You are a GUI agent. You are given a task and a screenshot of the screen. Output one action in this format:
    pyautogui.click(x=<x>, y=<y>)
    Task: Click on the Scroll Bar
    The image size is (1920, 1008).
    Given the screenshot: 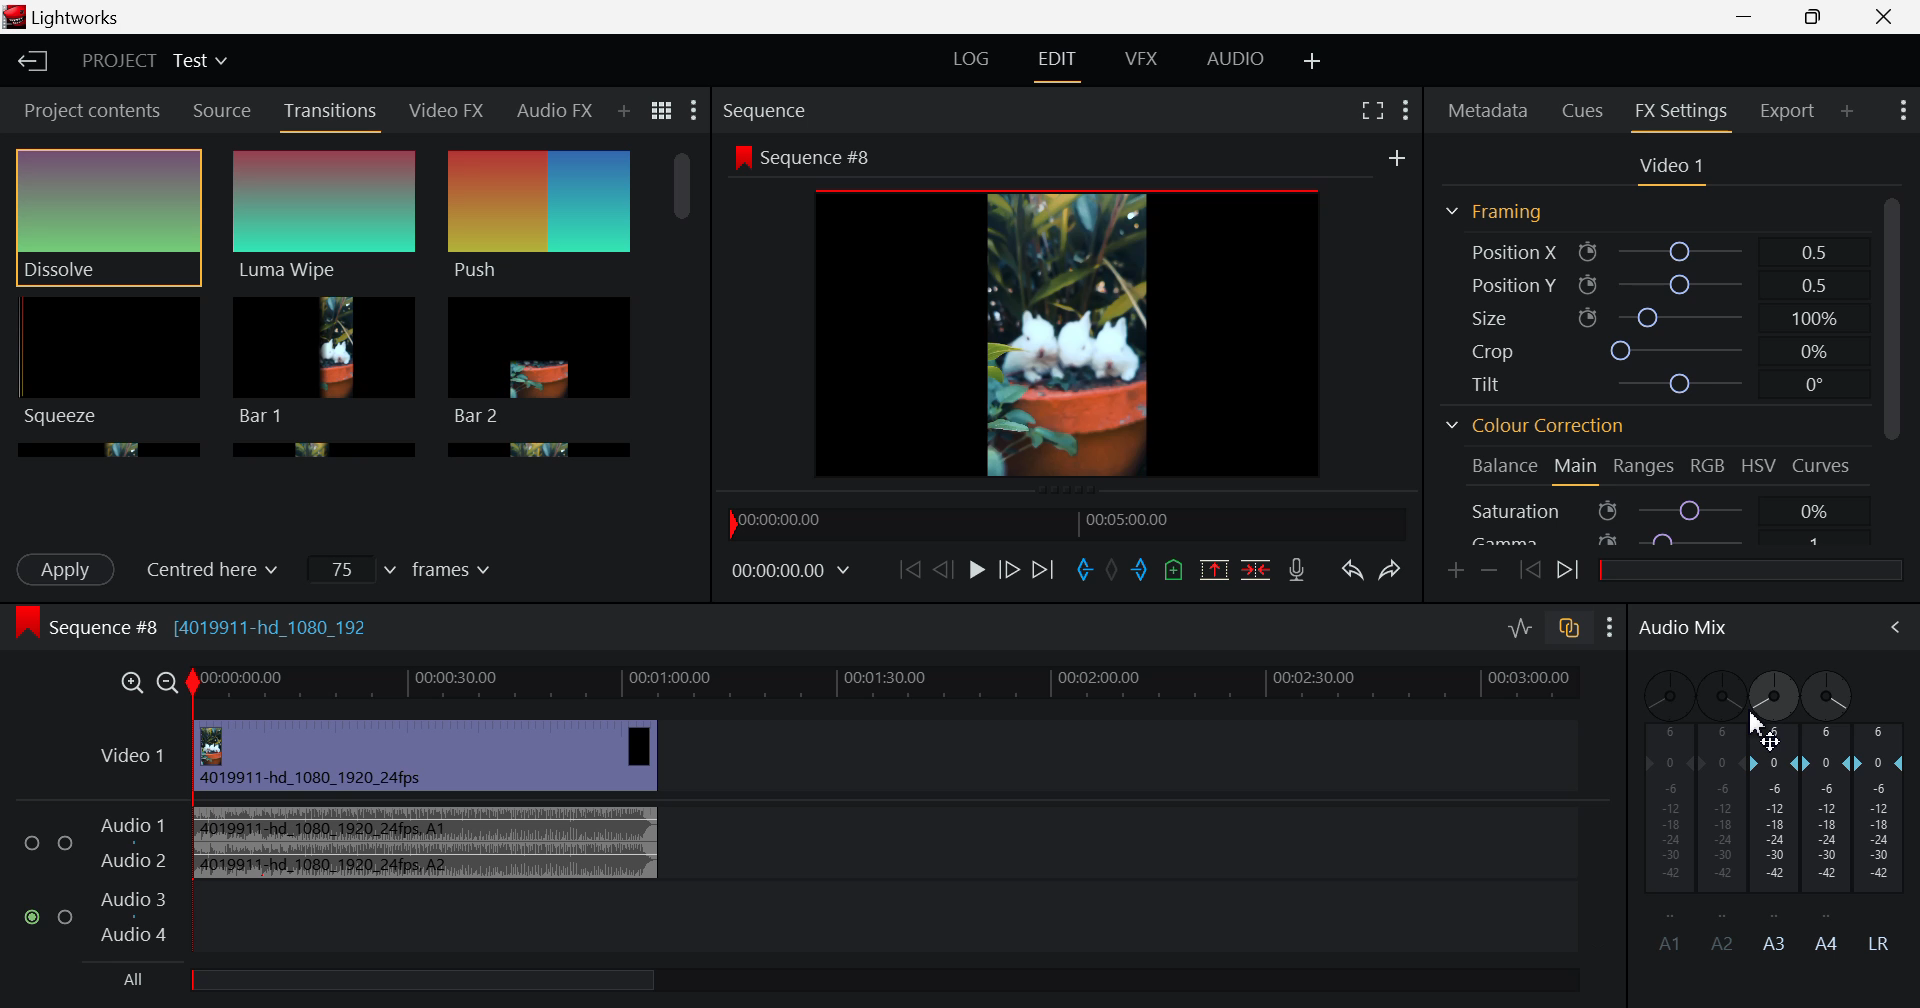 What is the action you would take?
    pyautogui.click(x=682, y=294)
    